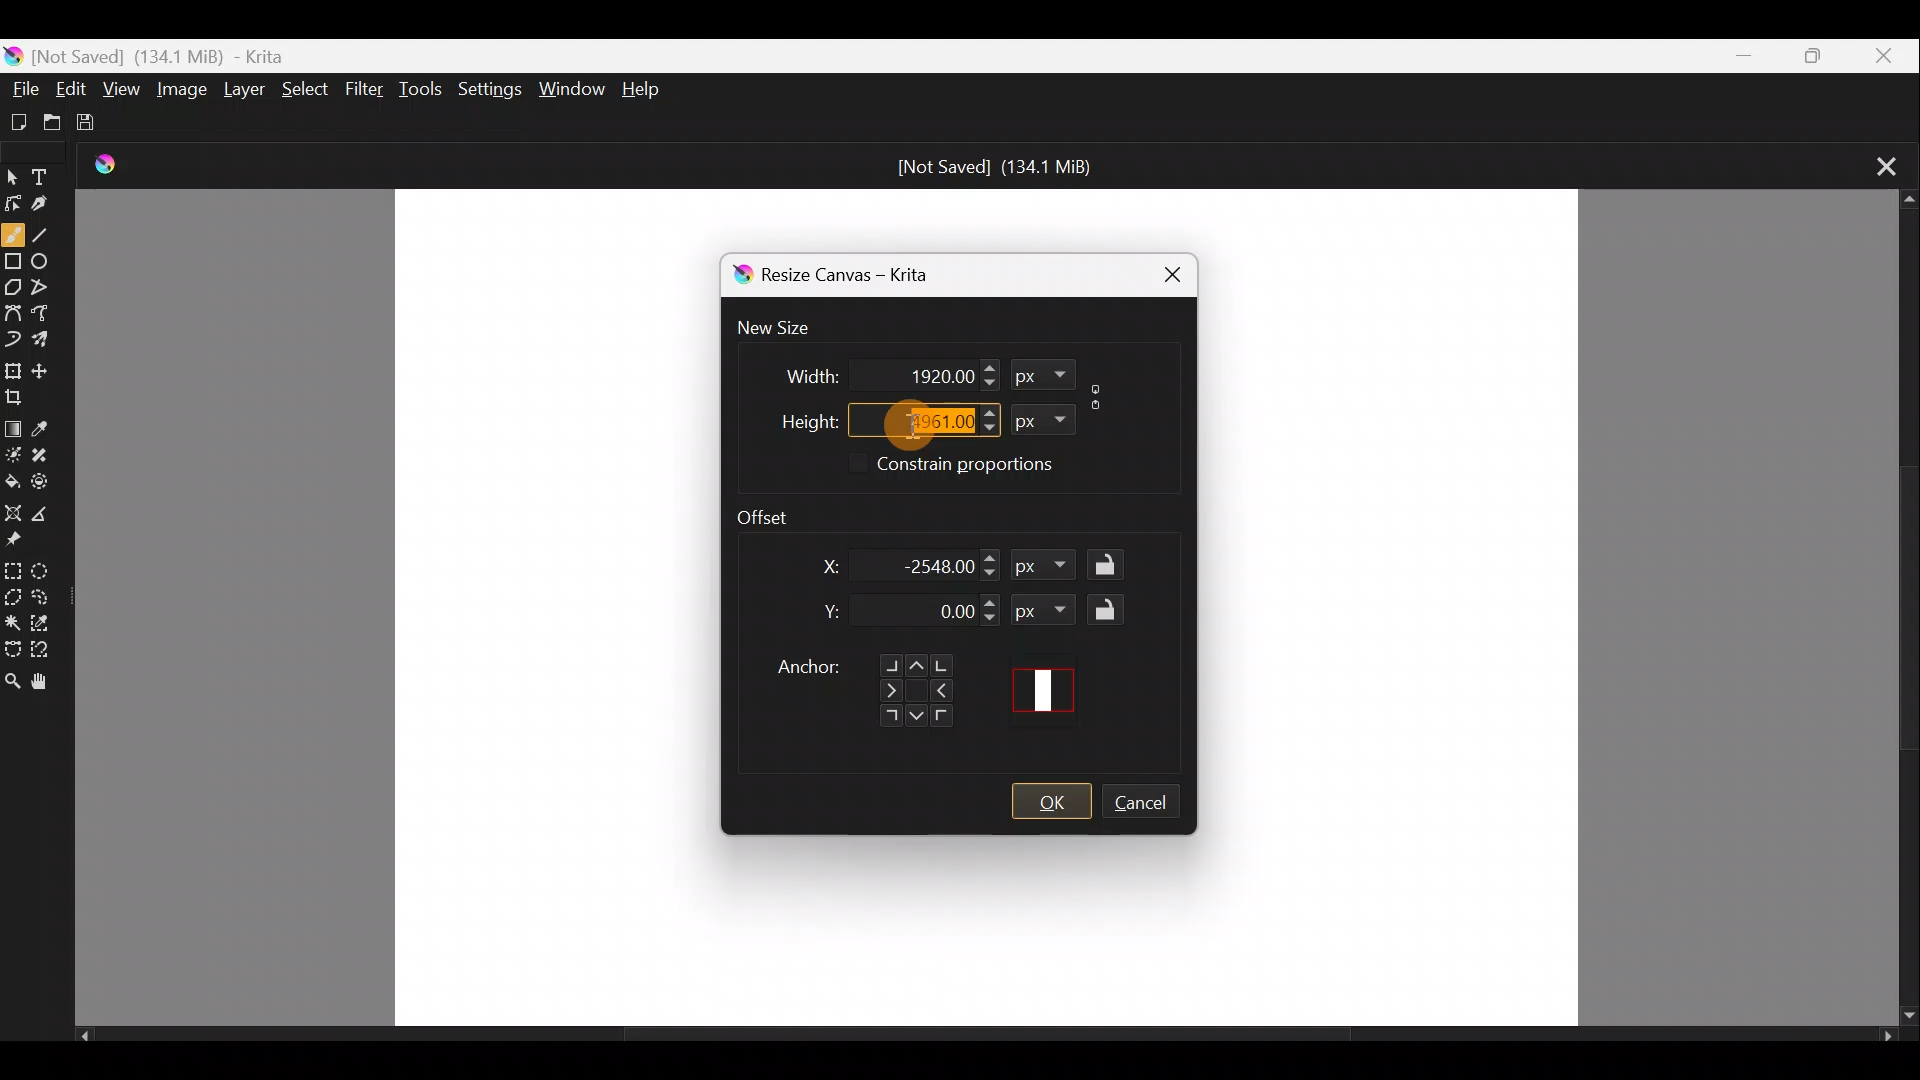  I want to click on Colourise mask tool, so click(16, 451).